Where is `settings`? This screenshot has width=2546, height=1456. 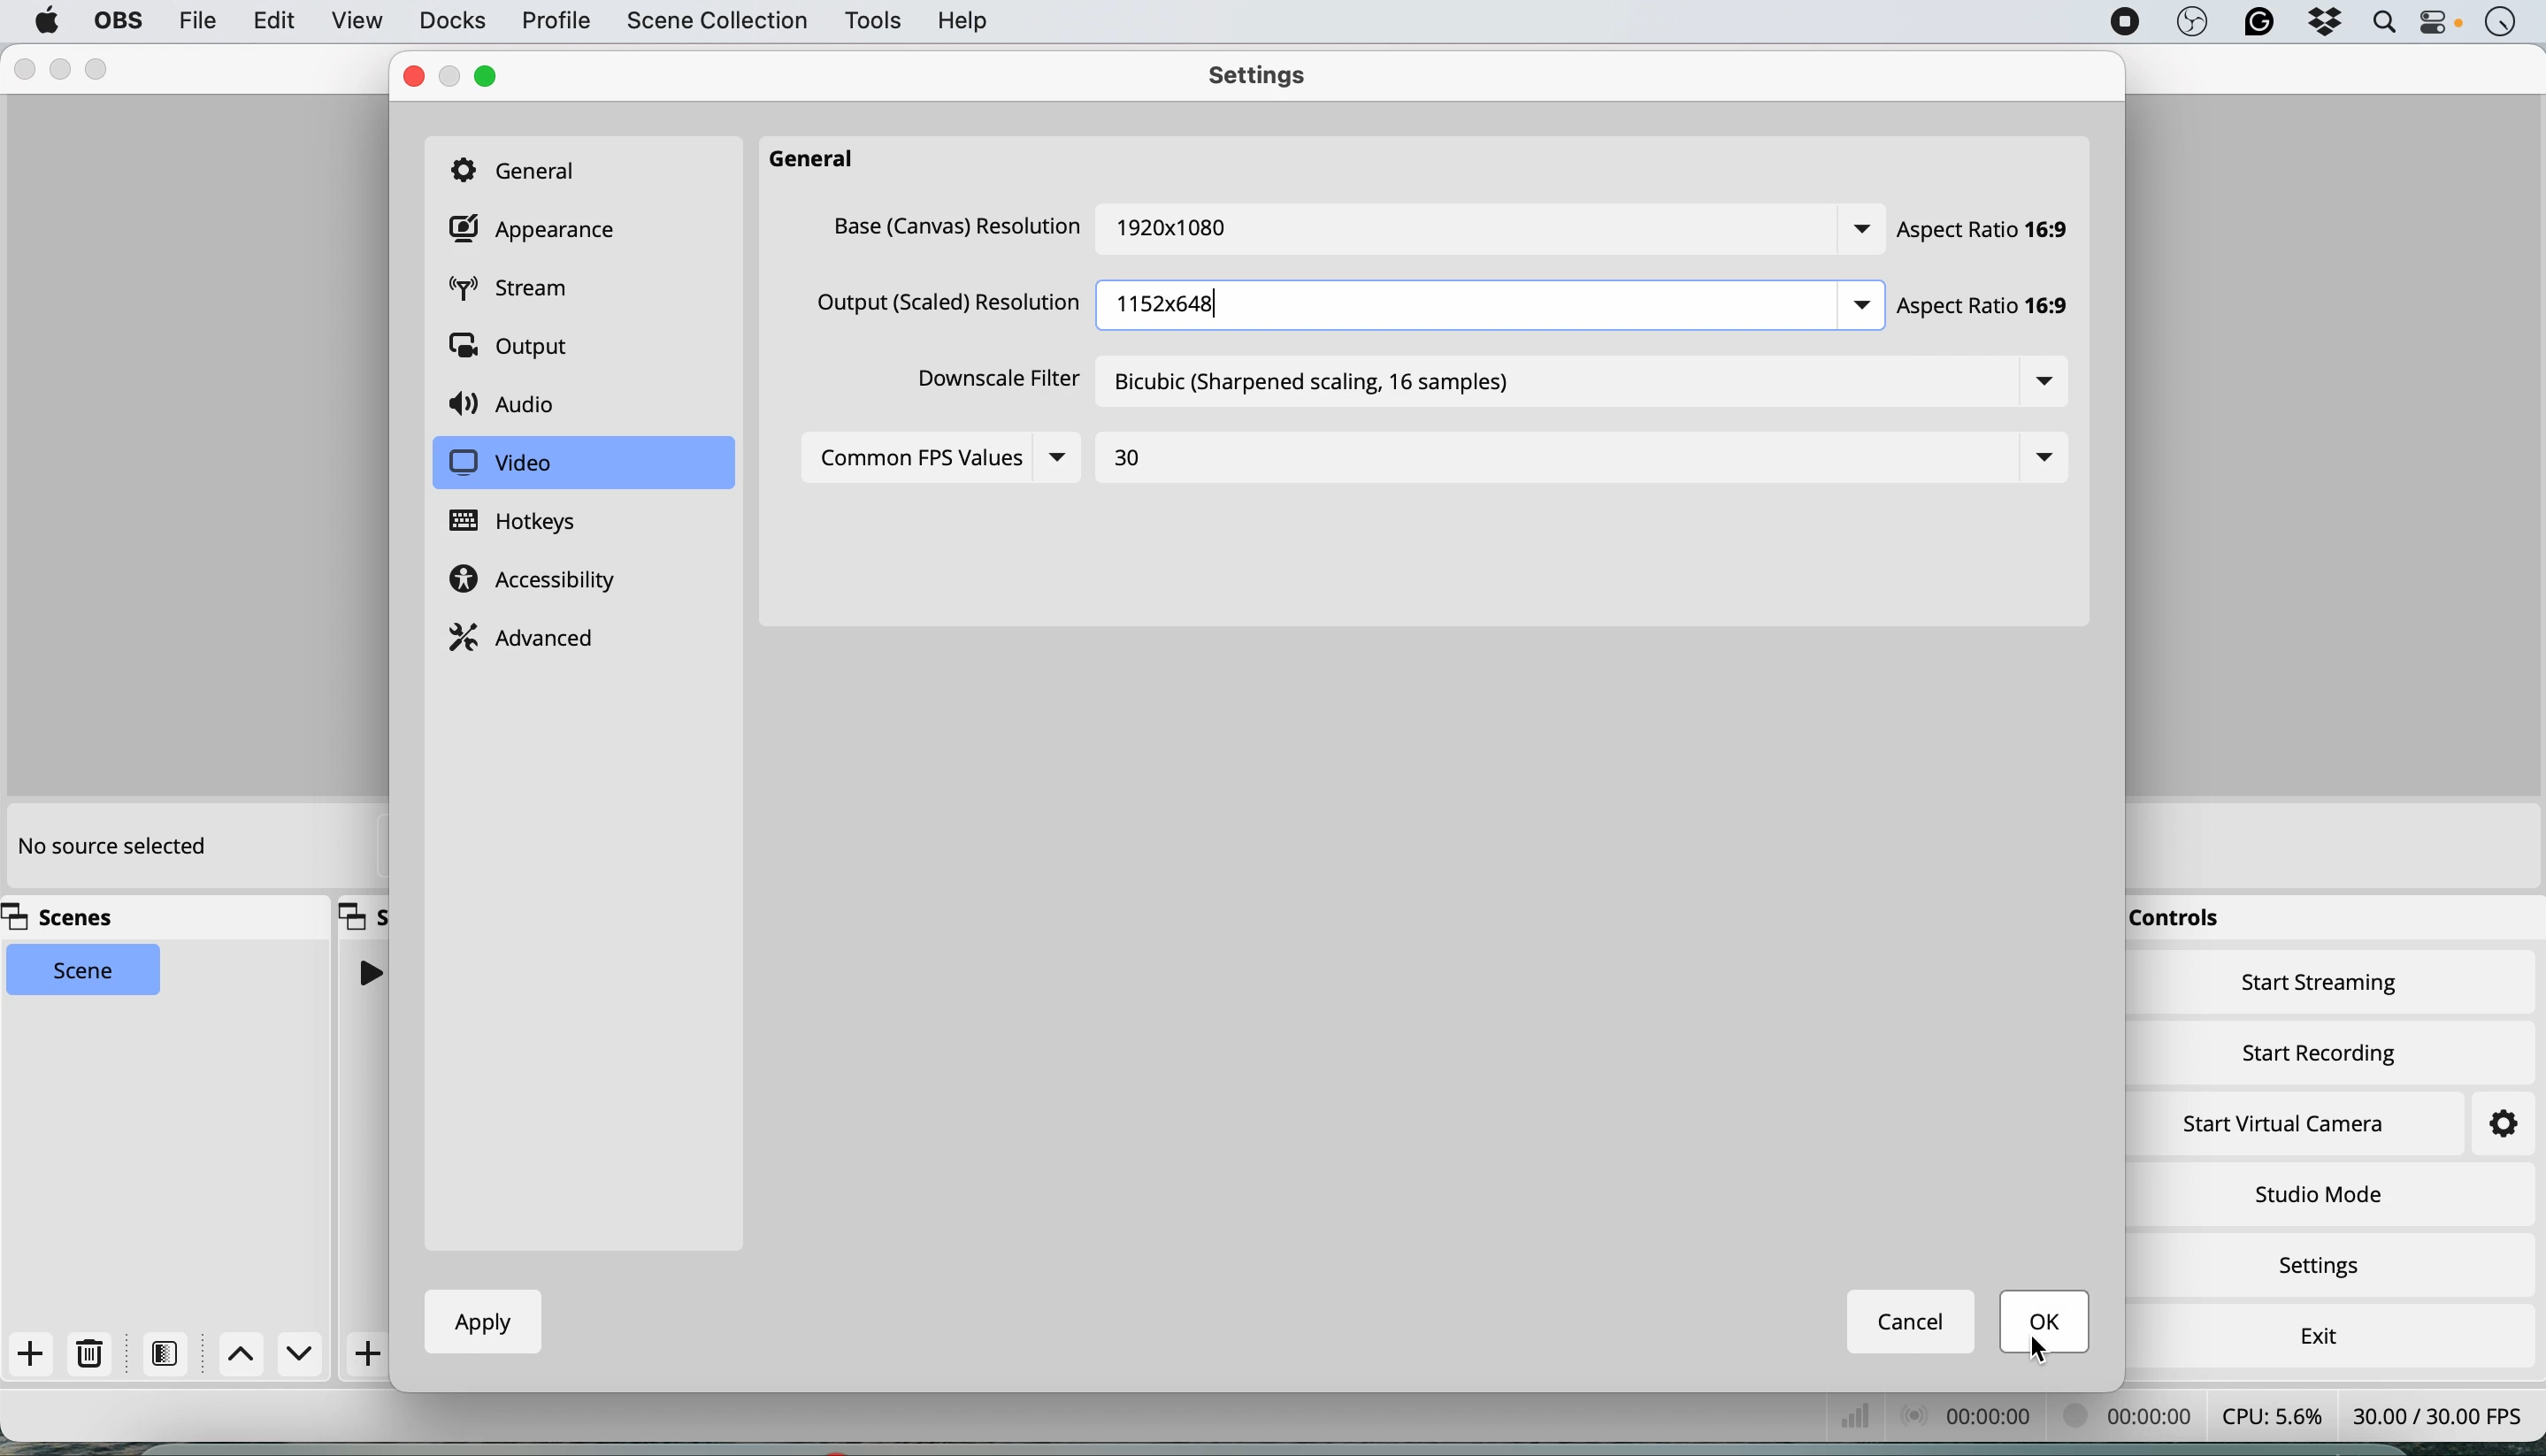 settings is located at coordinates (1267, 79).